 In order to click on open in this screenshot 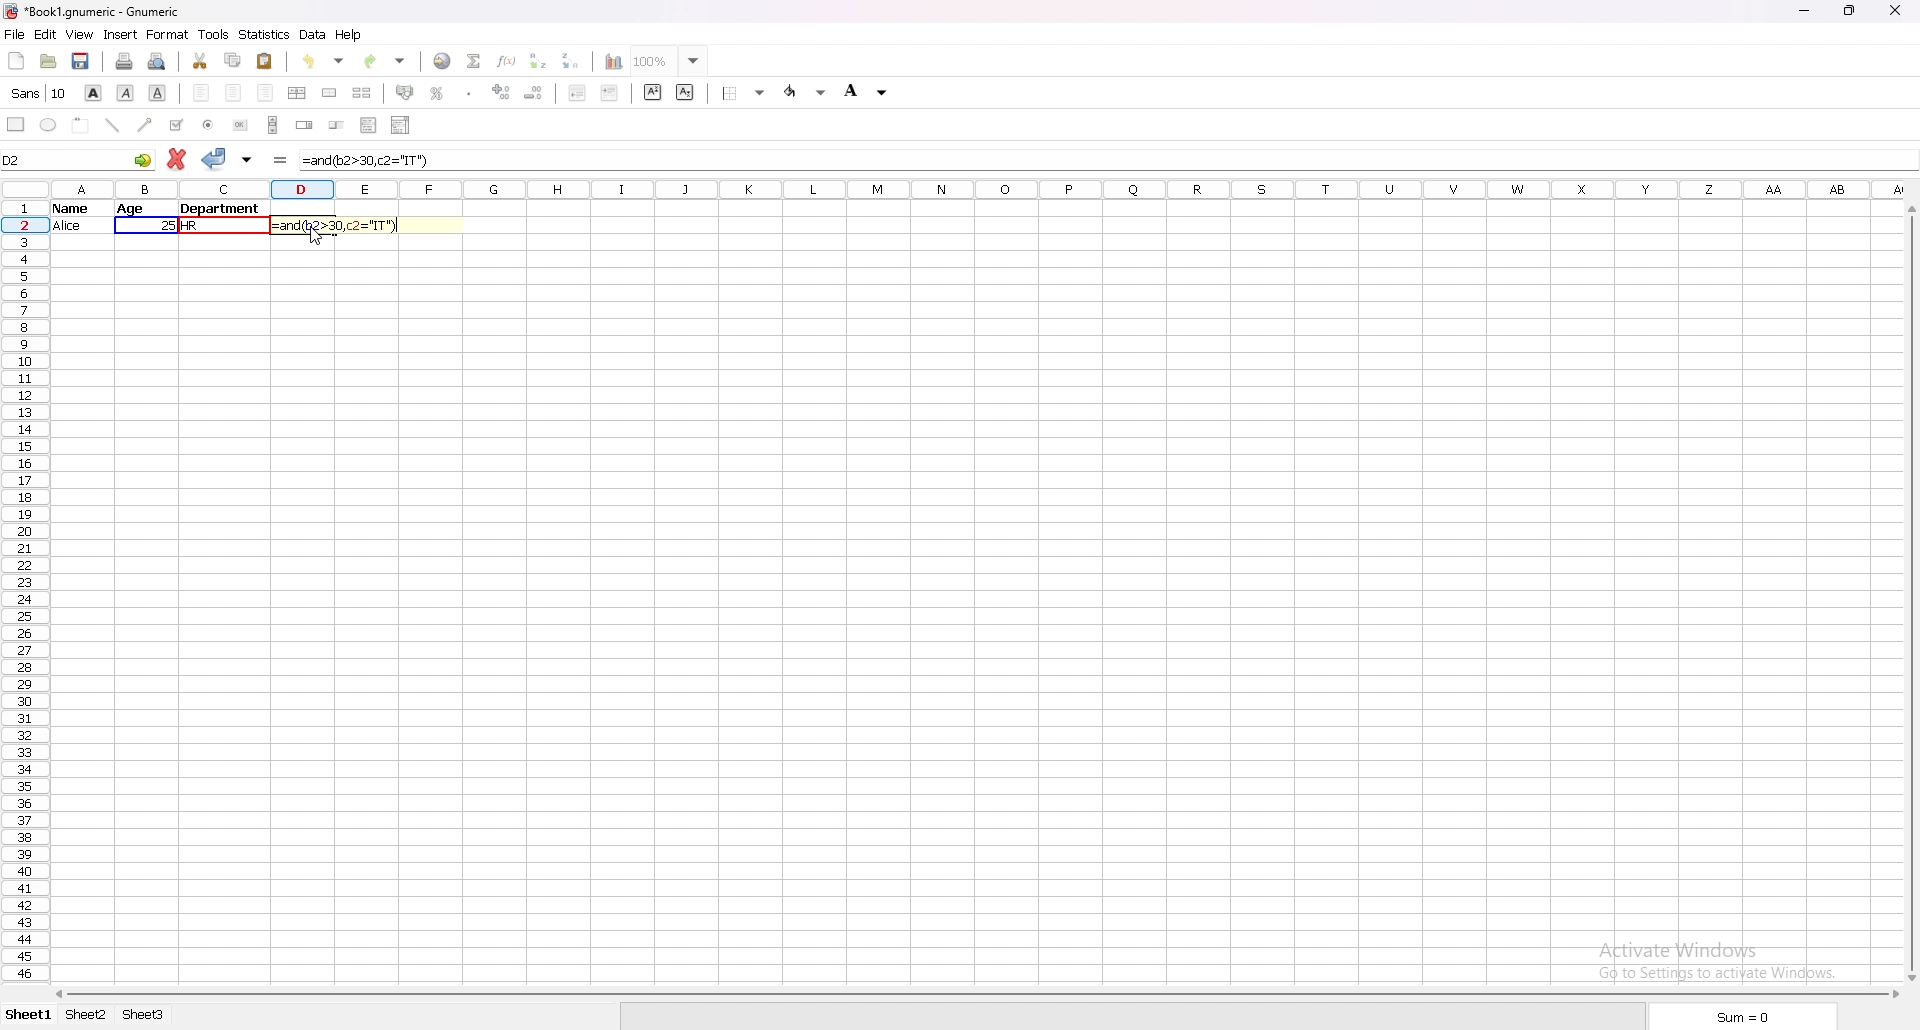, I will do `click(49, 62)`.